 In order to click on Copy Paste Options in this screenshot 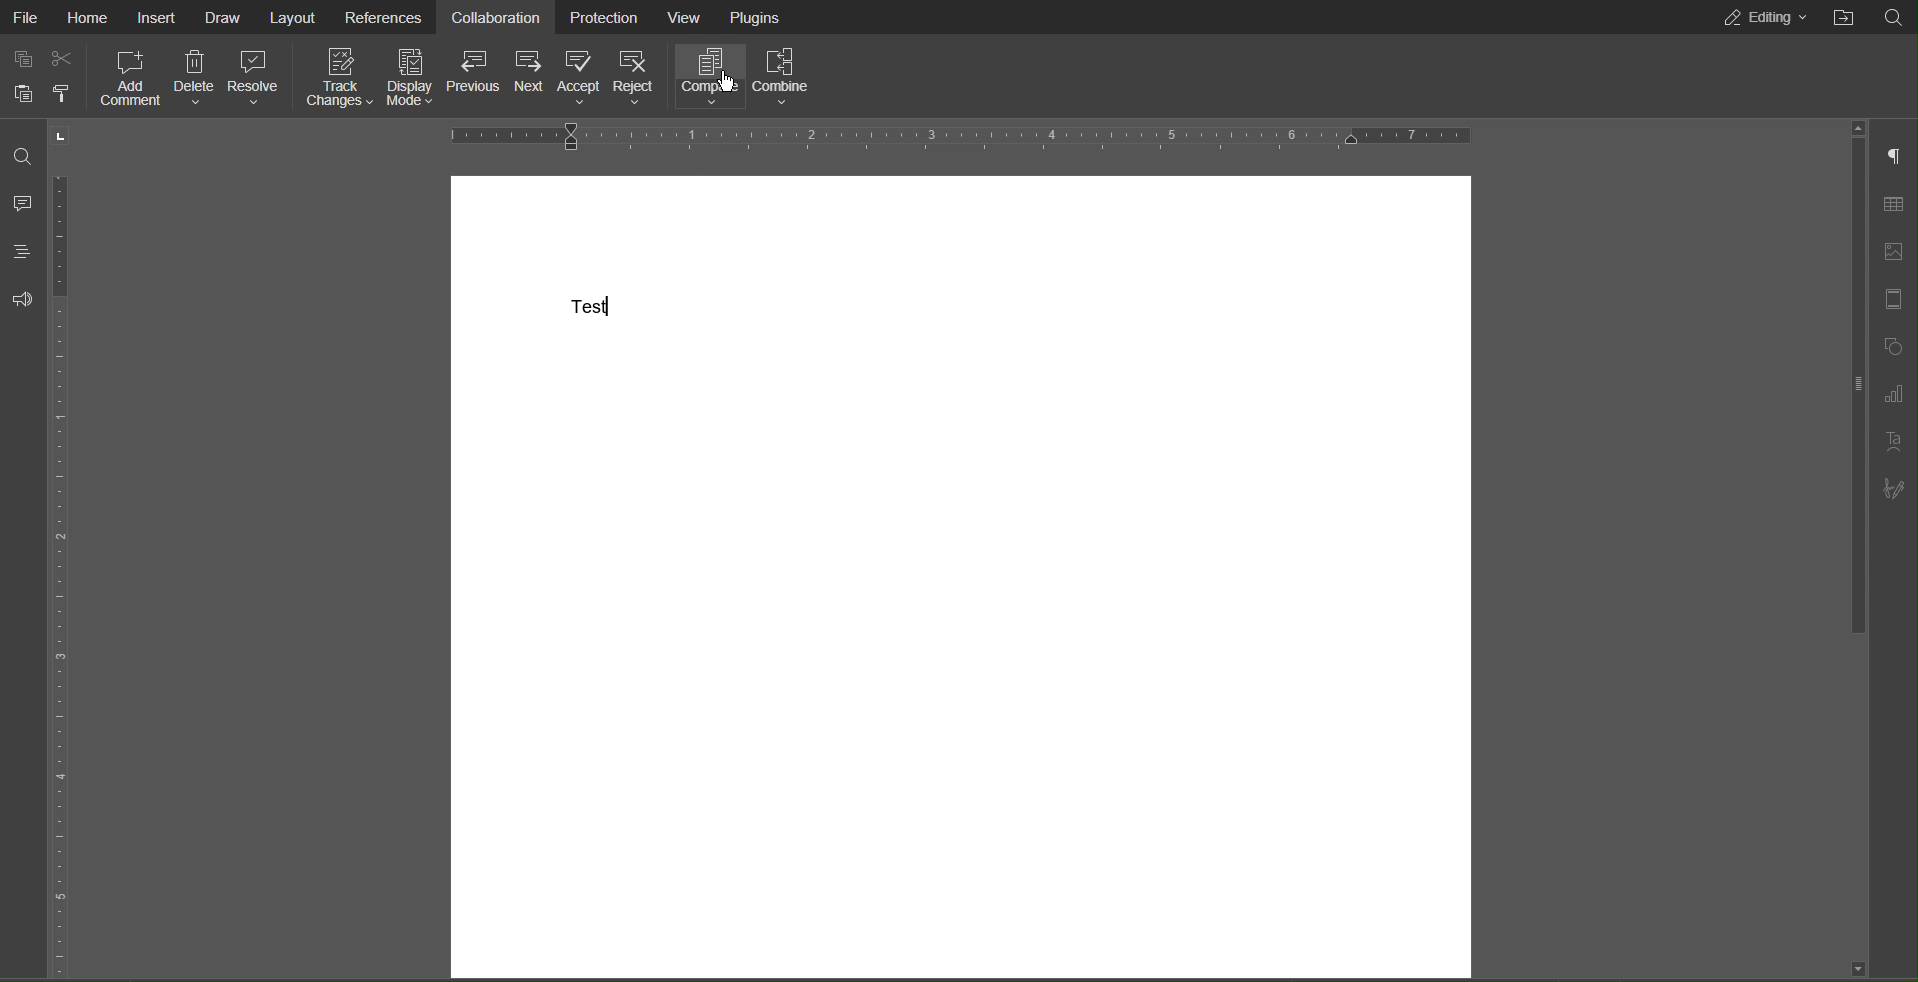, I will do `click(16, 58)`.